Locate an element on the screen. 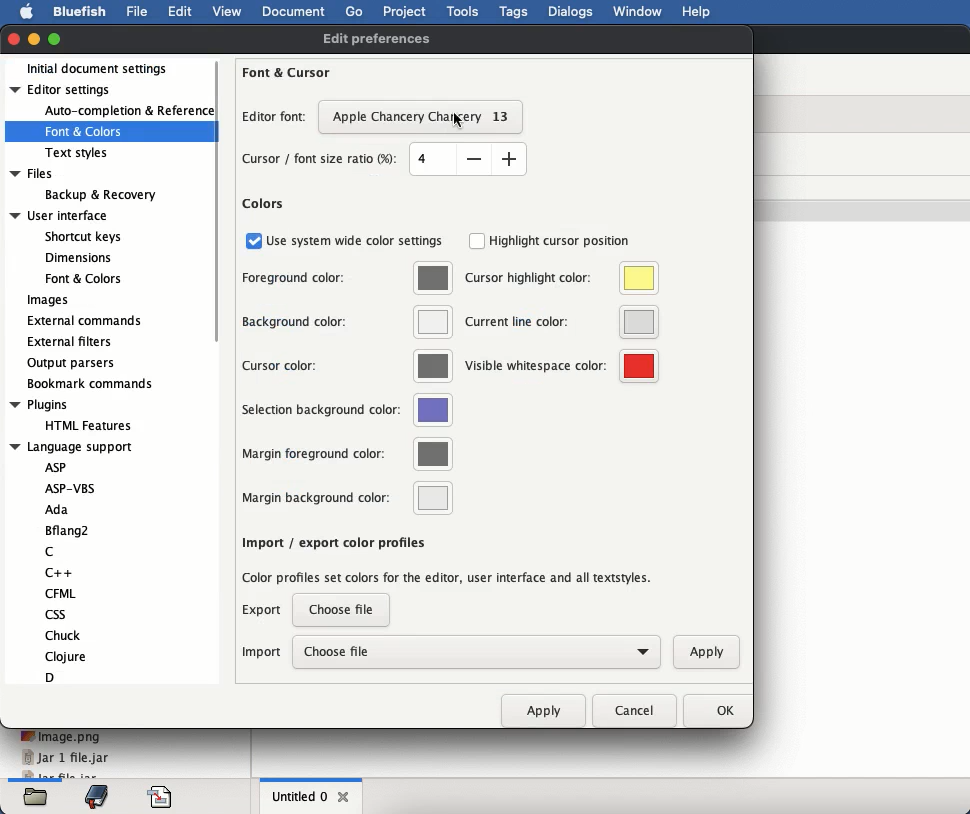  export is located at coordinates (264, 614).